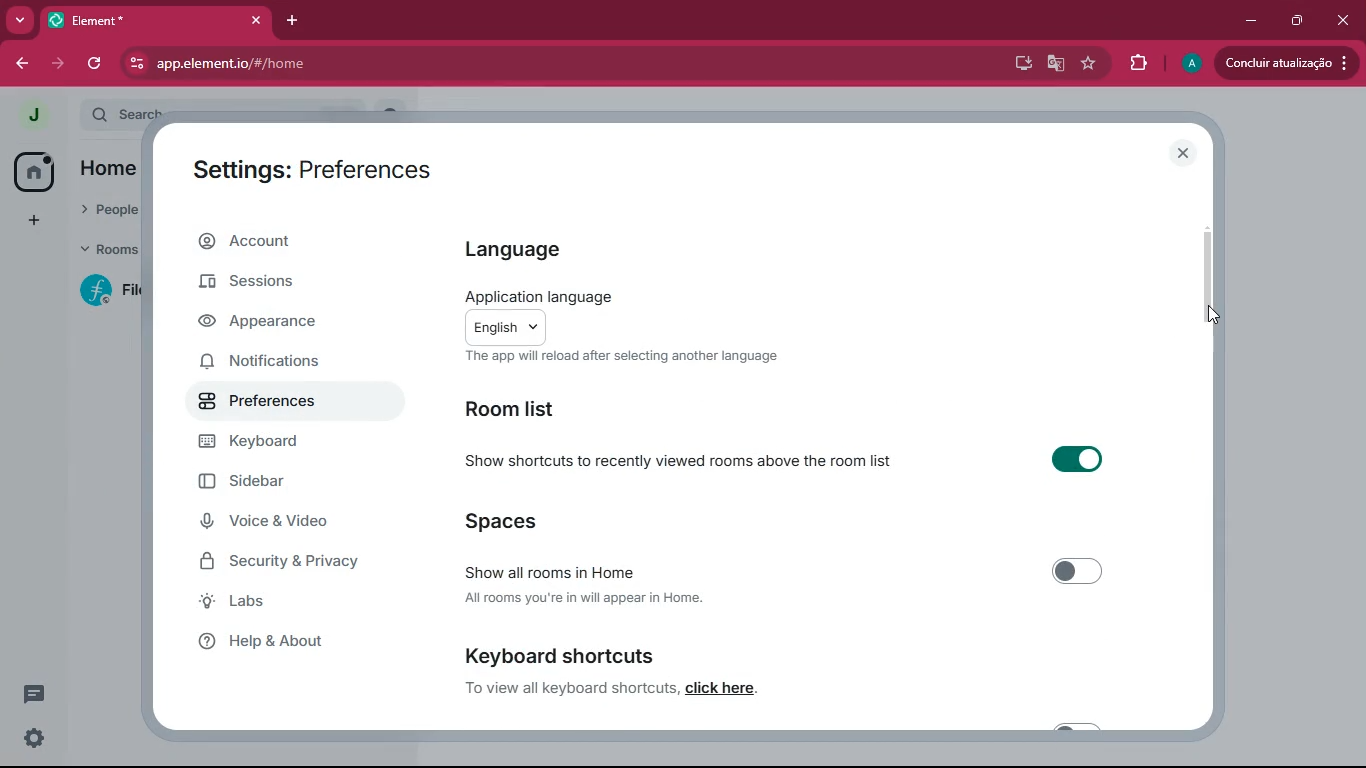 The image size is (1366, 768). What do you see at coordinates (585, 599) in the screenshot?
I see `All rooms you're in will appear in Home.` at bounding box center [585, 599].